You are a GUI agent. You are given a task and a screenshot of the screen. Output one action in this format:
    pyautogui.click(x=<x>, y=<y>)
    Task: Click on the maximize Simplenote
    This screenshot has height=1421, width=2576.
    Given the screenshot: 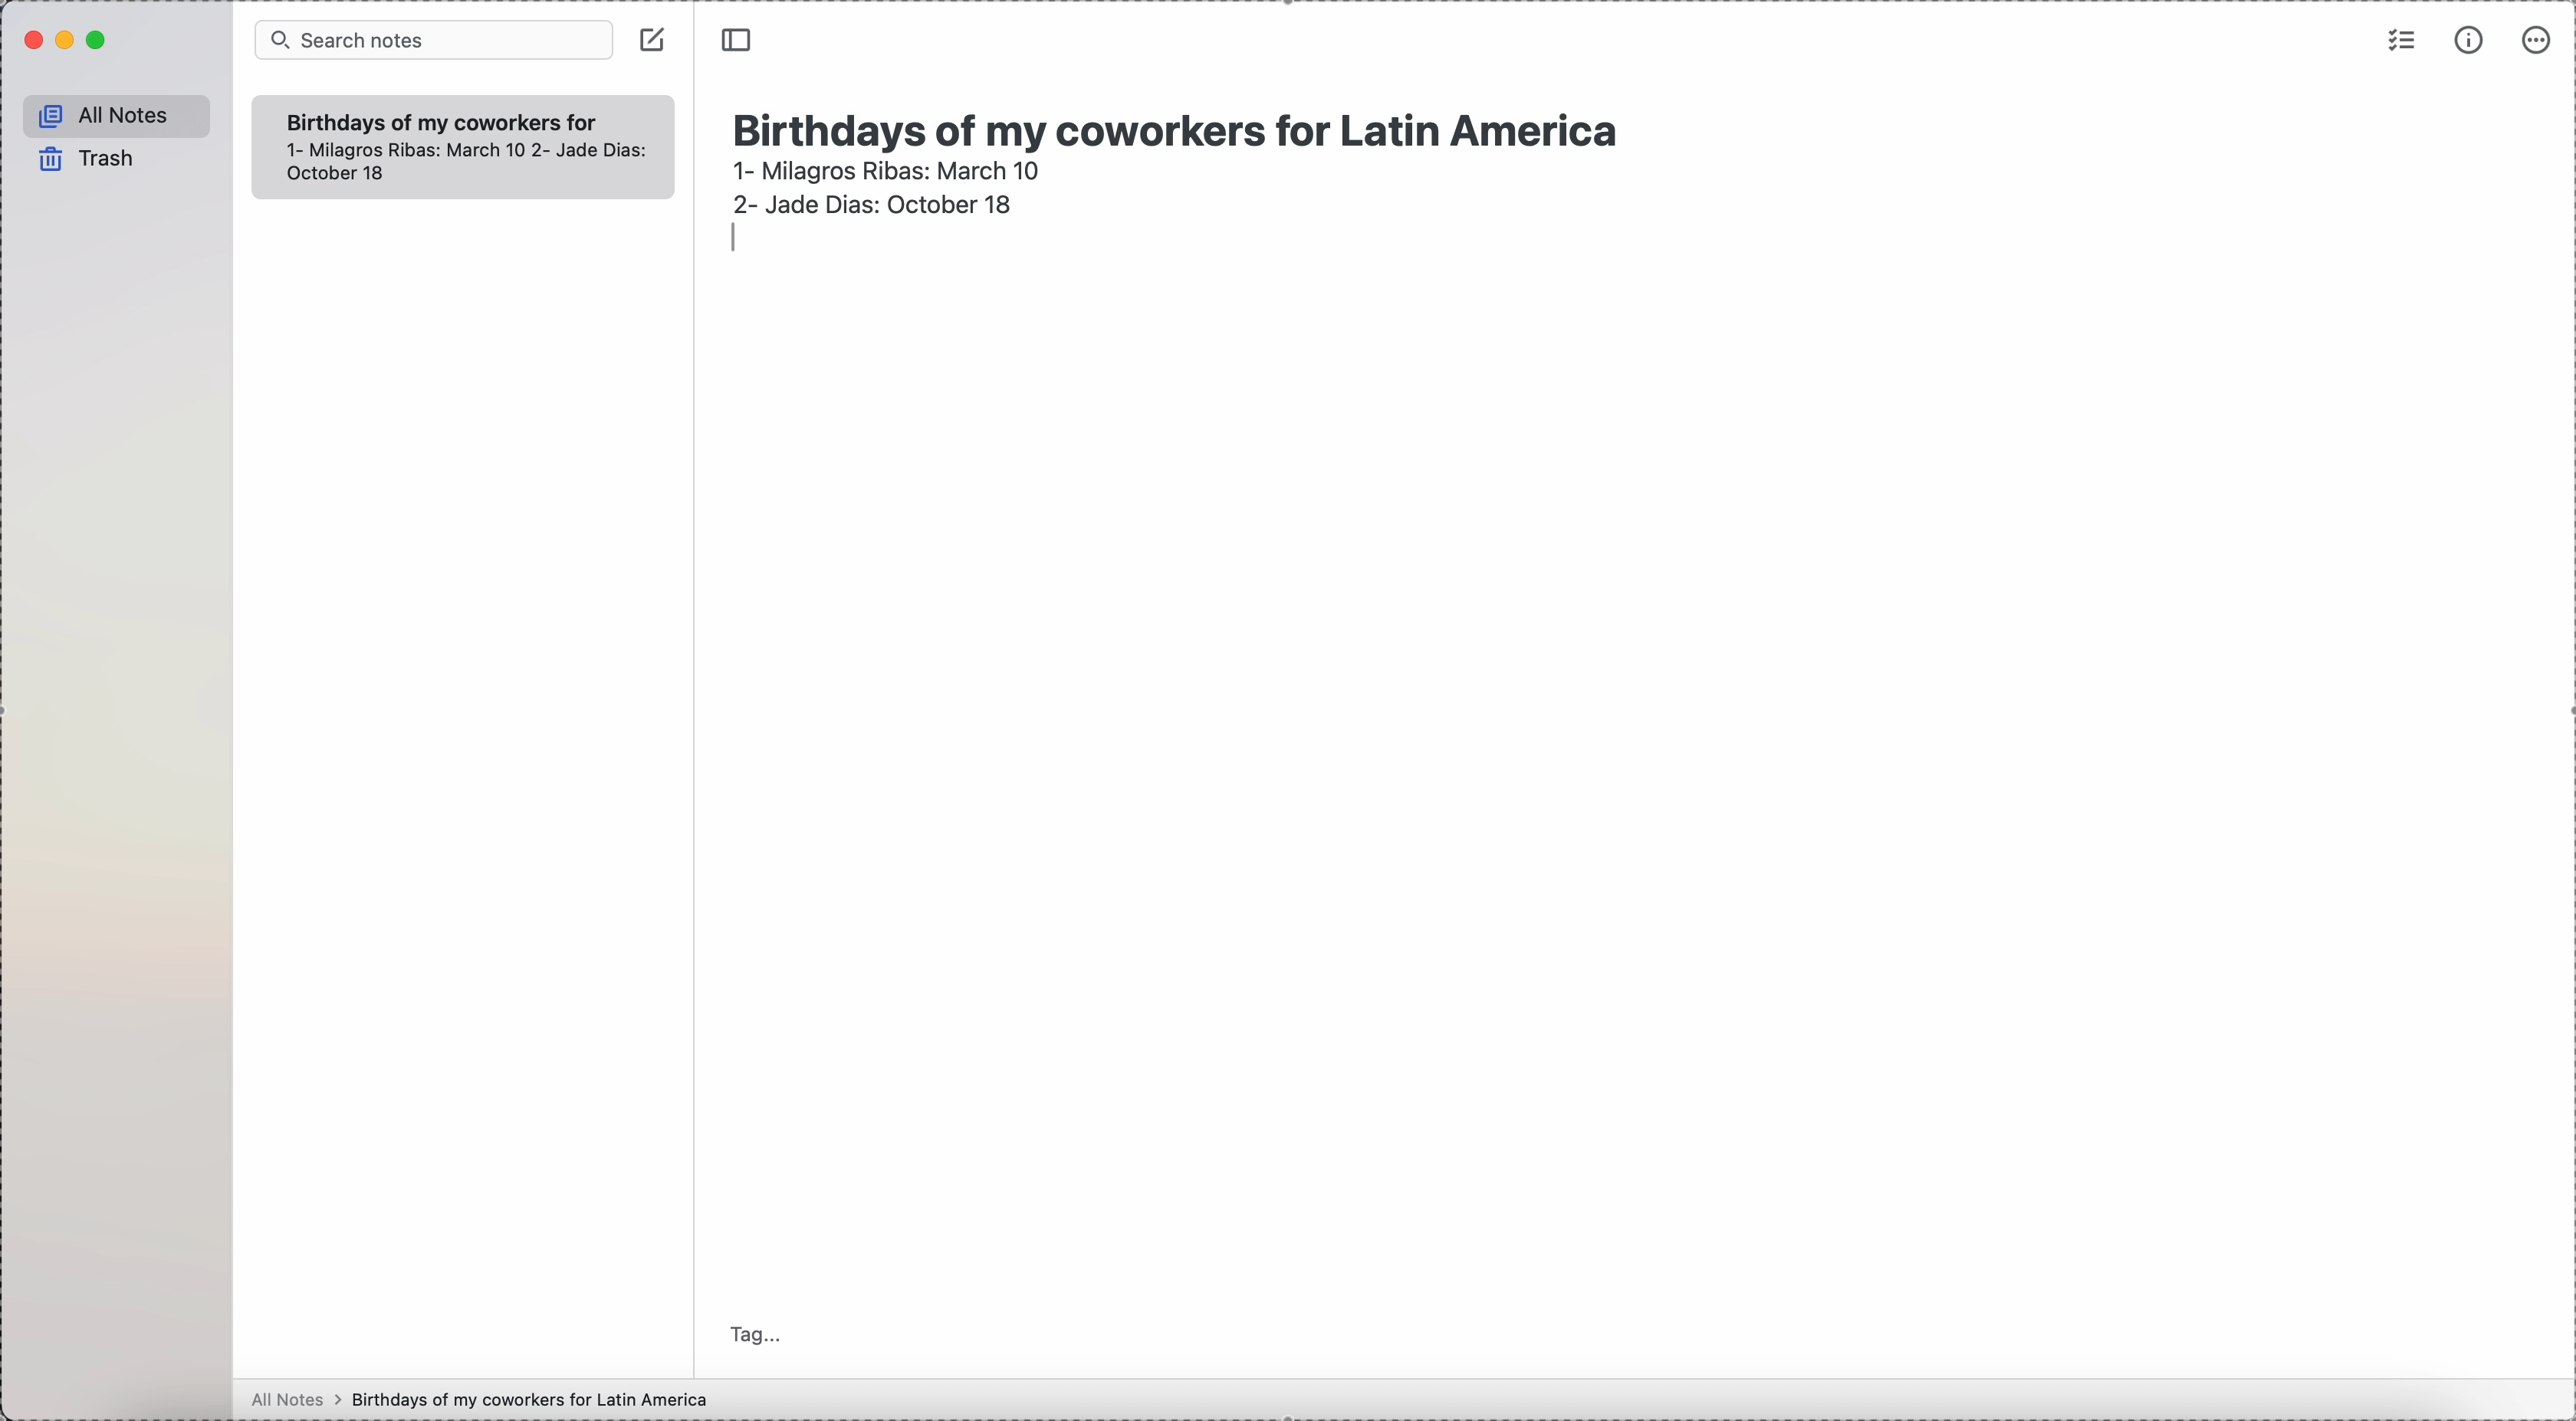 What is the action you would take?
    pyautogui.click(x=98, y=41)
    